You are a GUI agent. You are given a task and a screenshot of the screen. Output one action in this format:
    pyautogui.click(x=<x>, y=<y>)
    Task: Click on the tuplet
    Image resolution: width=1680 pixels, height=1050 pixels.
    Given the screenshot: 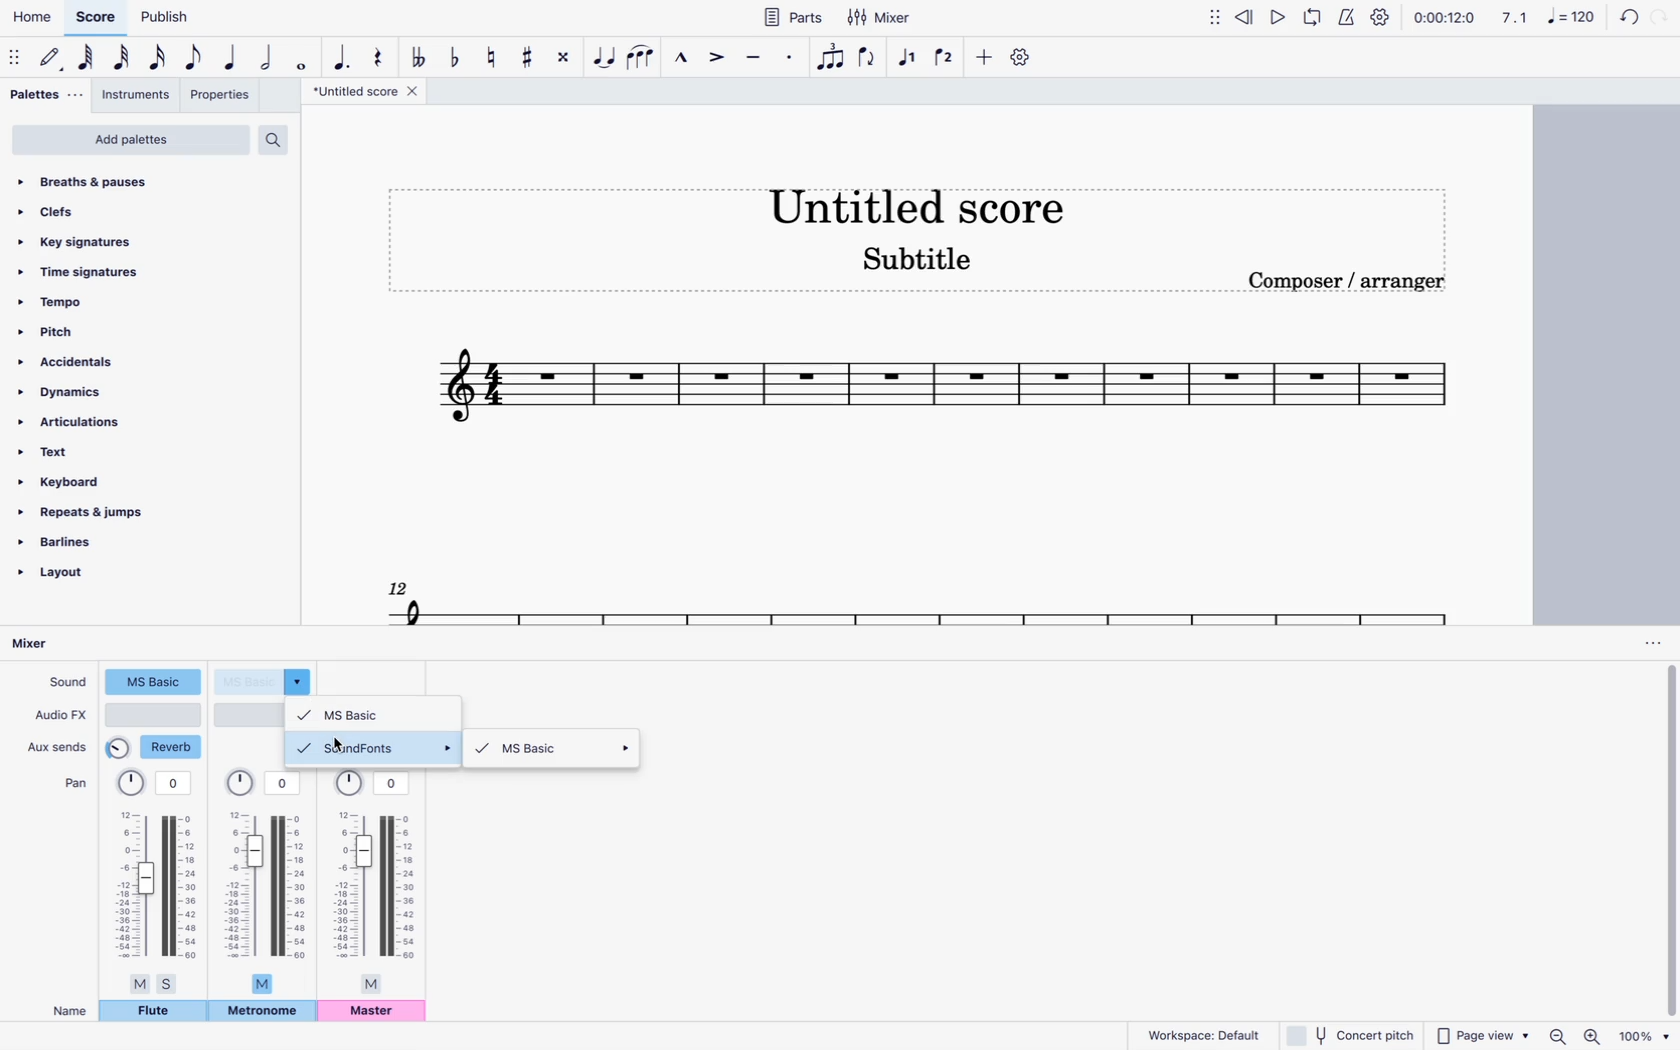 What is the action you would take?
    pyautogui.click(x=830, y=58)
    